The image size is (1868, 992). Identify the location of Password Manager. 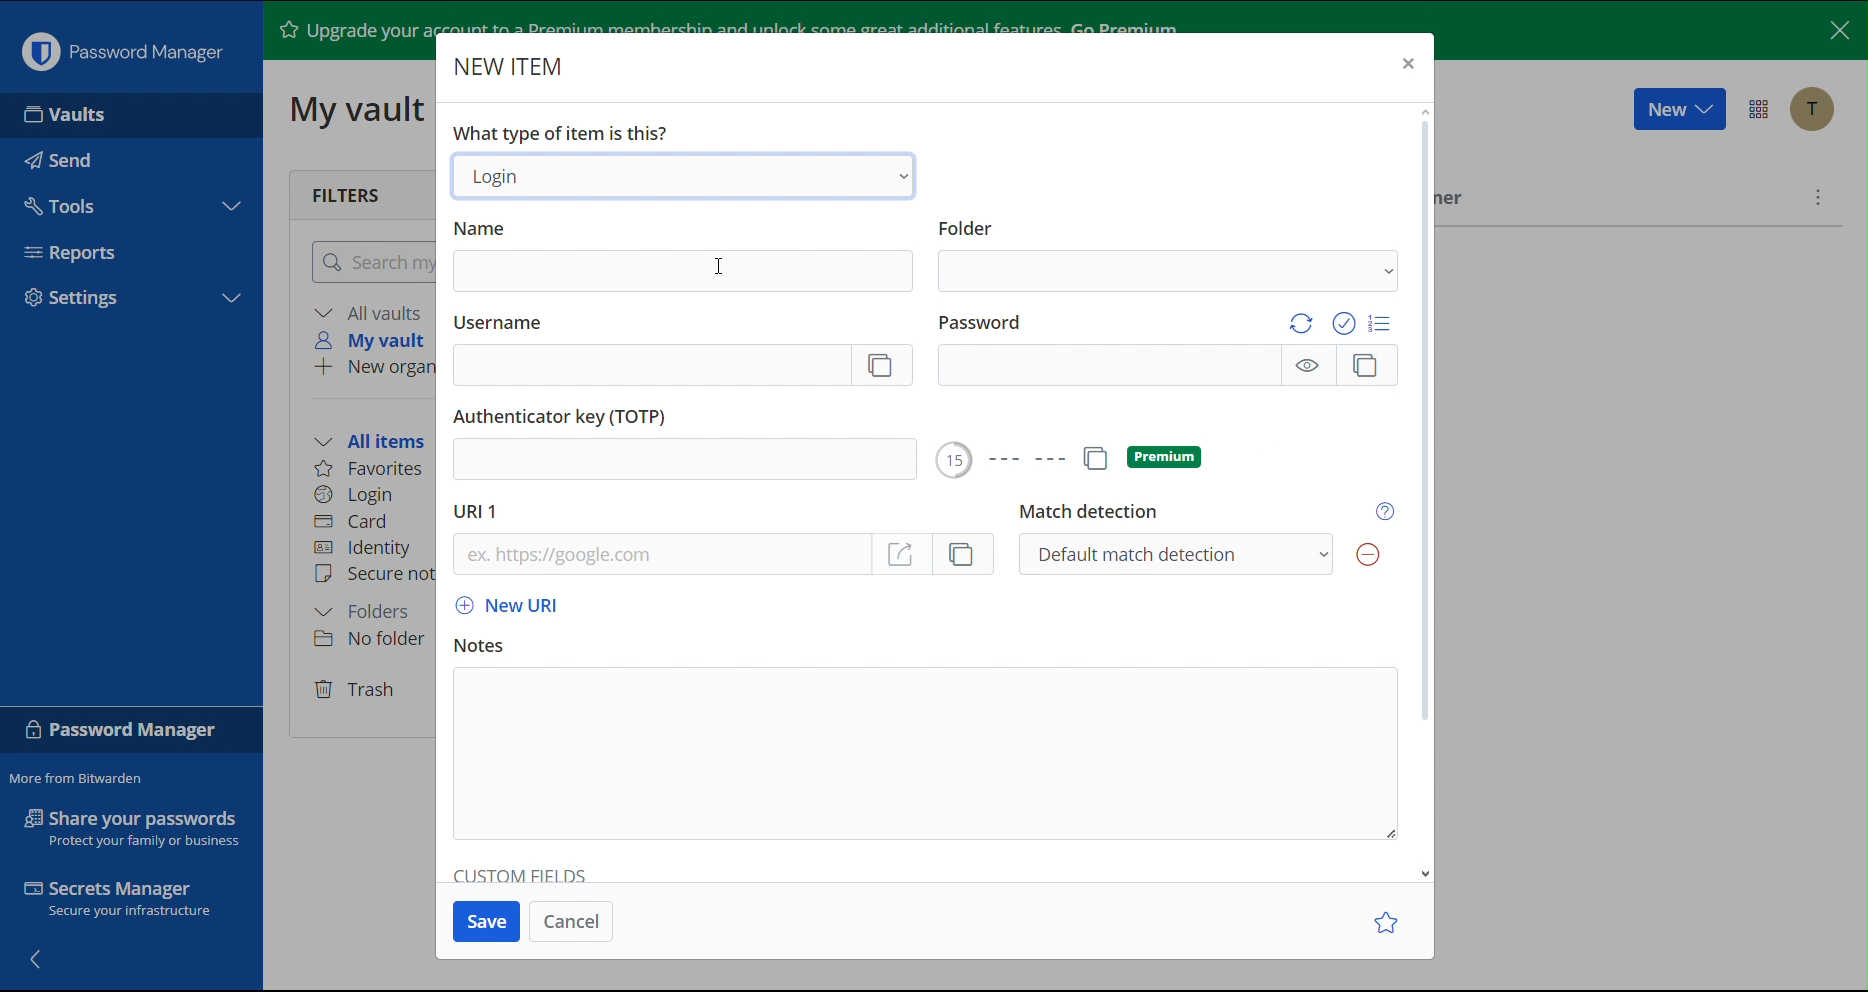
(118, 51).